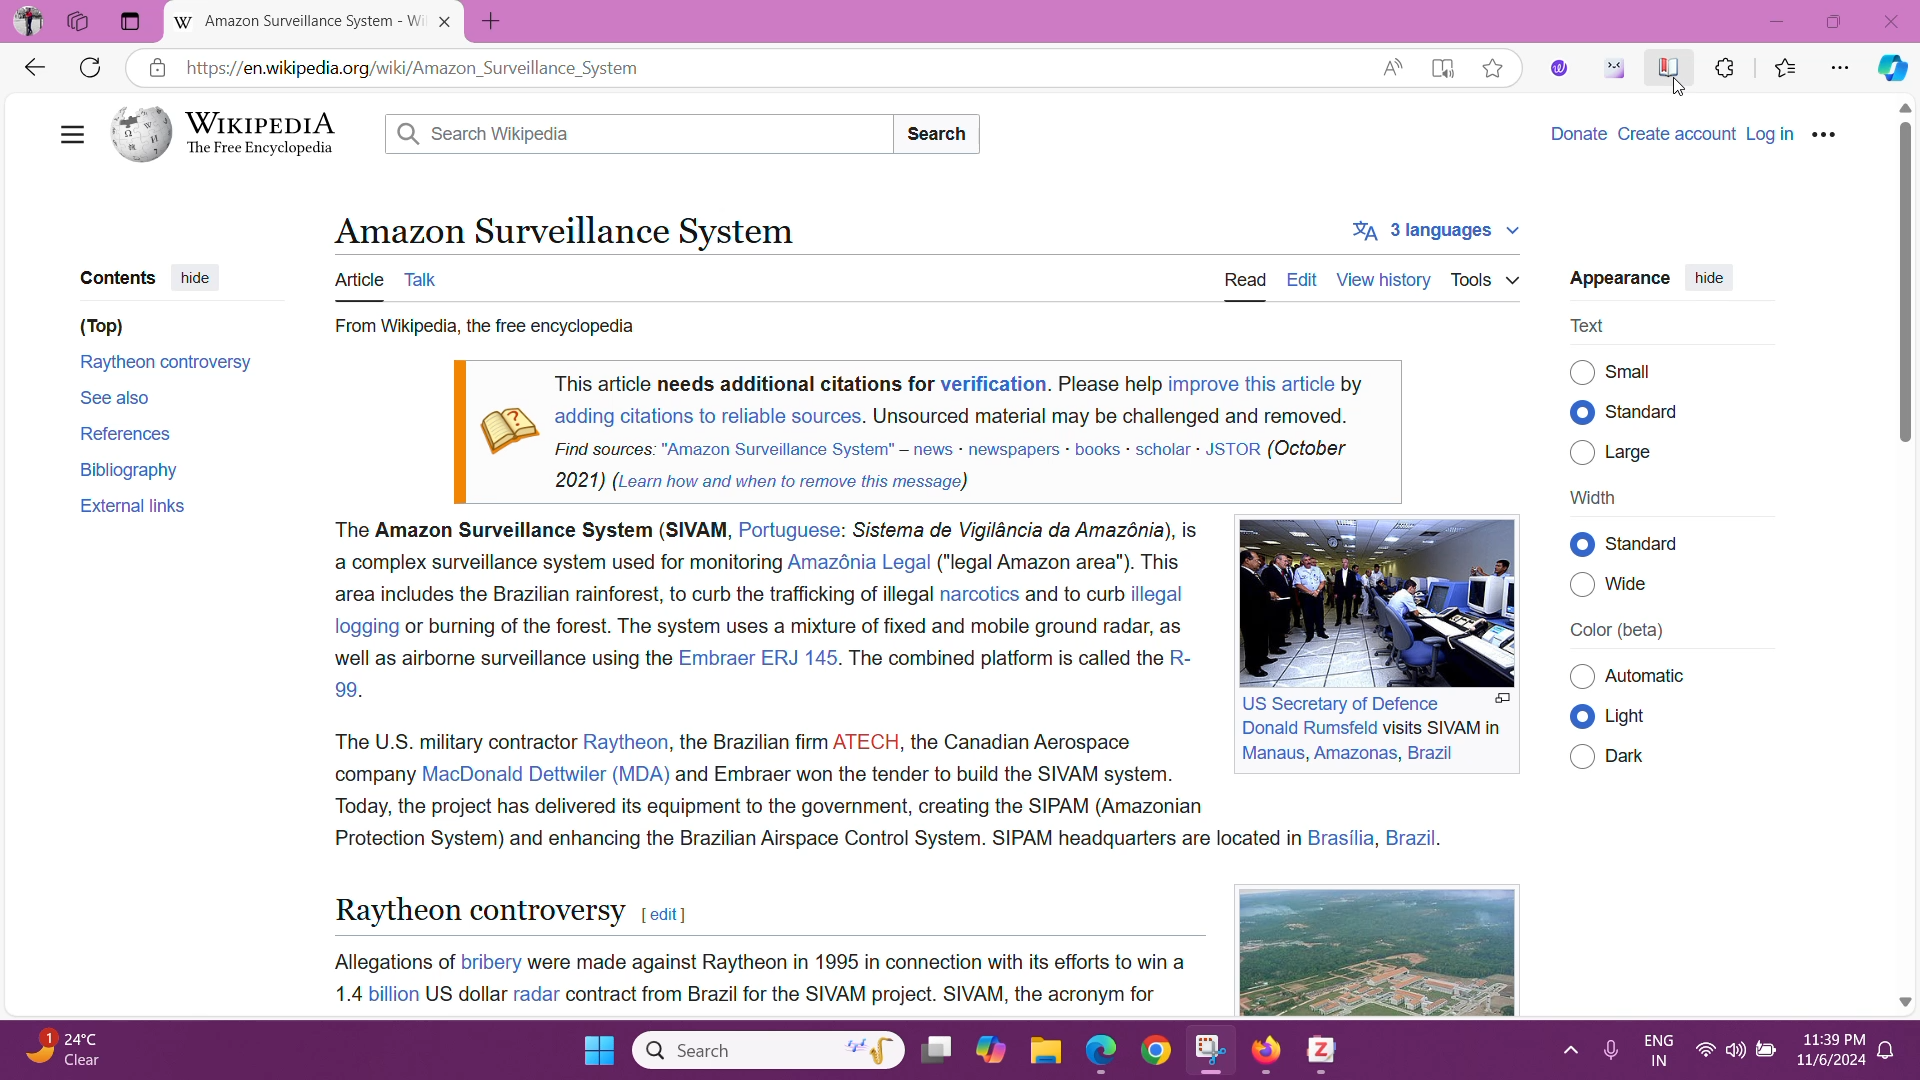  I want to click on Load Image in Full Page, so click(1502, 700).